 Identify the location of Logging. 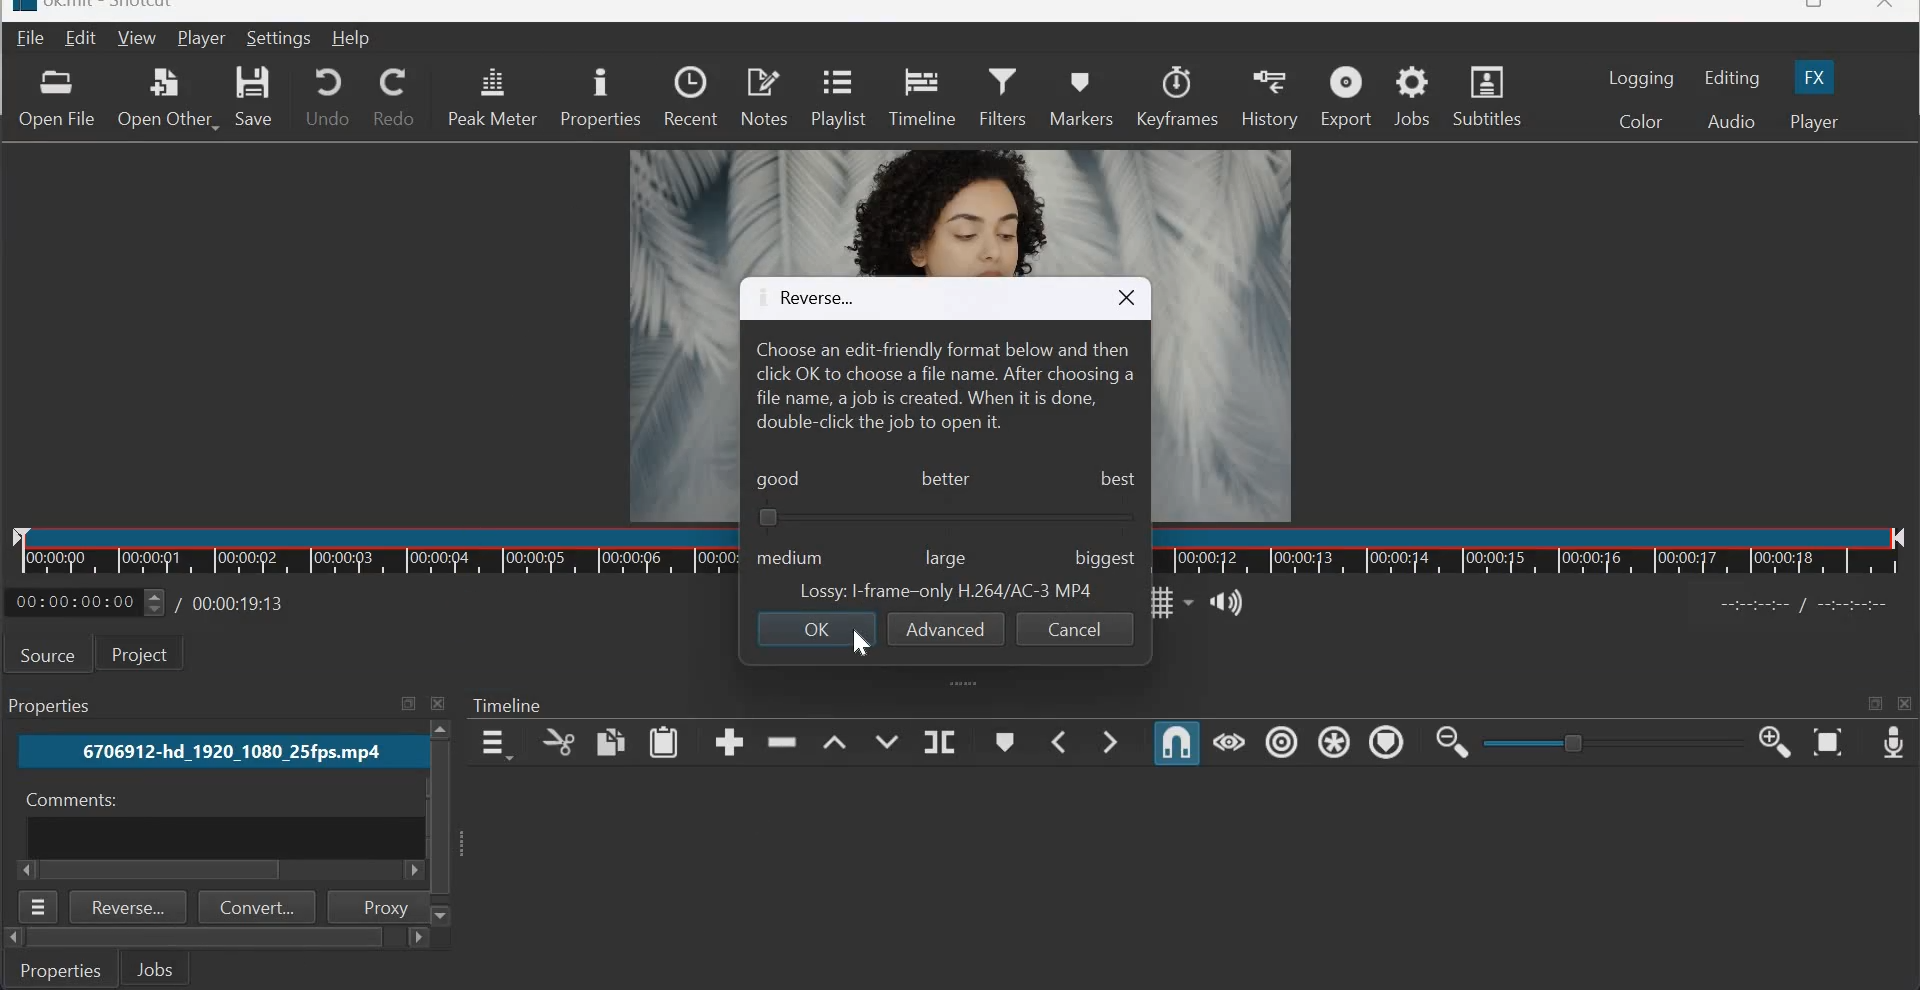
(1642, 78).